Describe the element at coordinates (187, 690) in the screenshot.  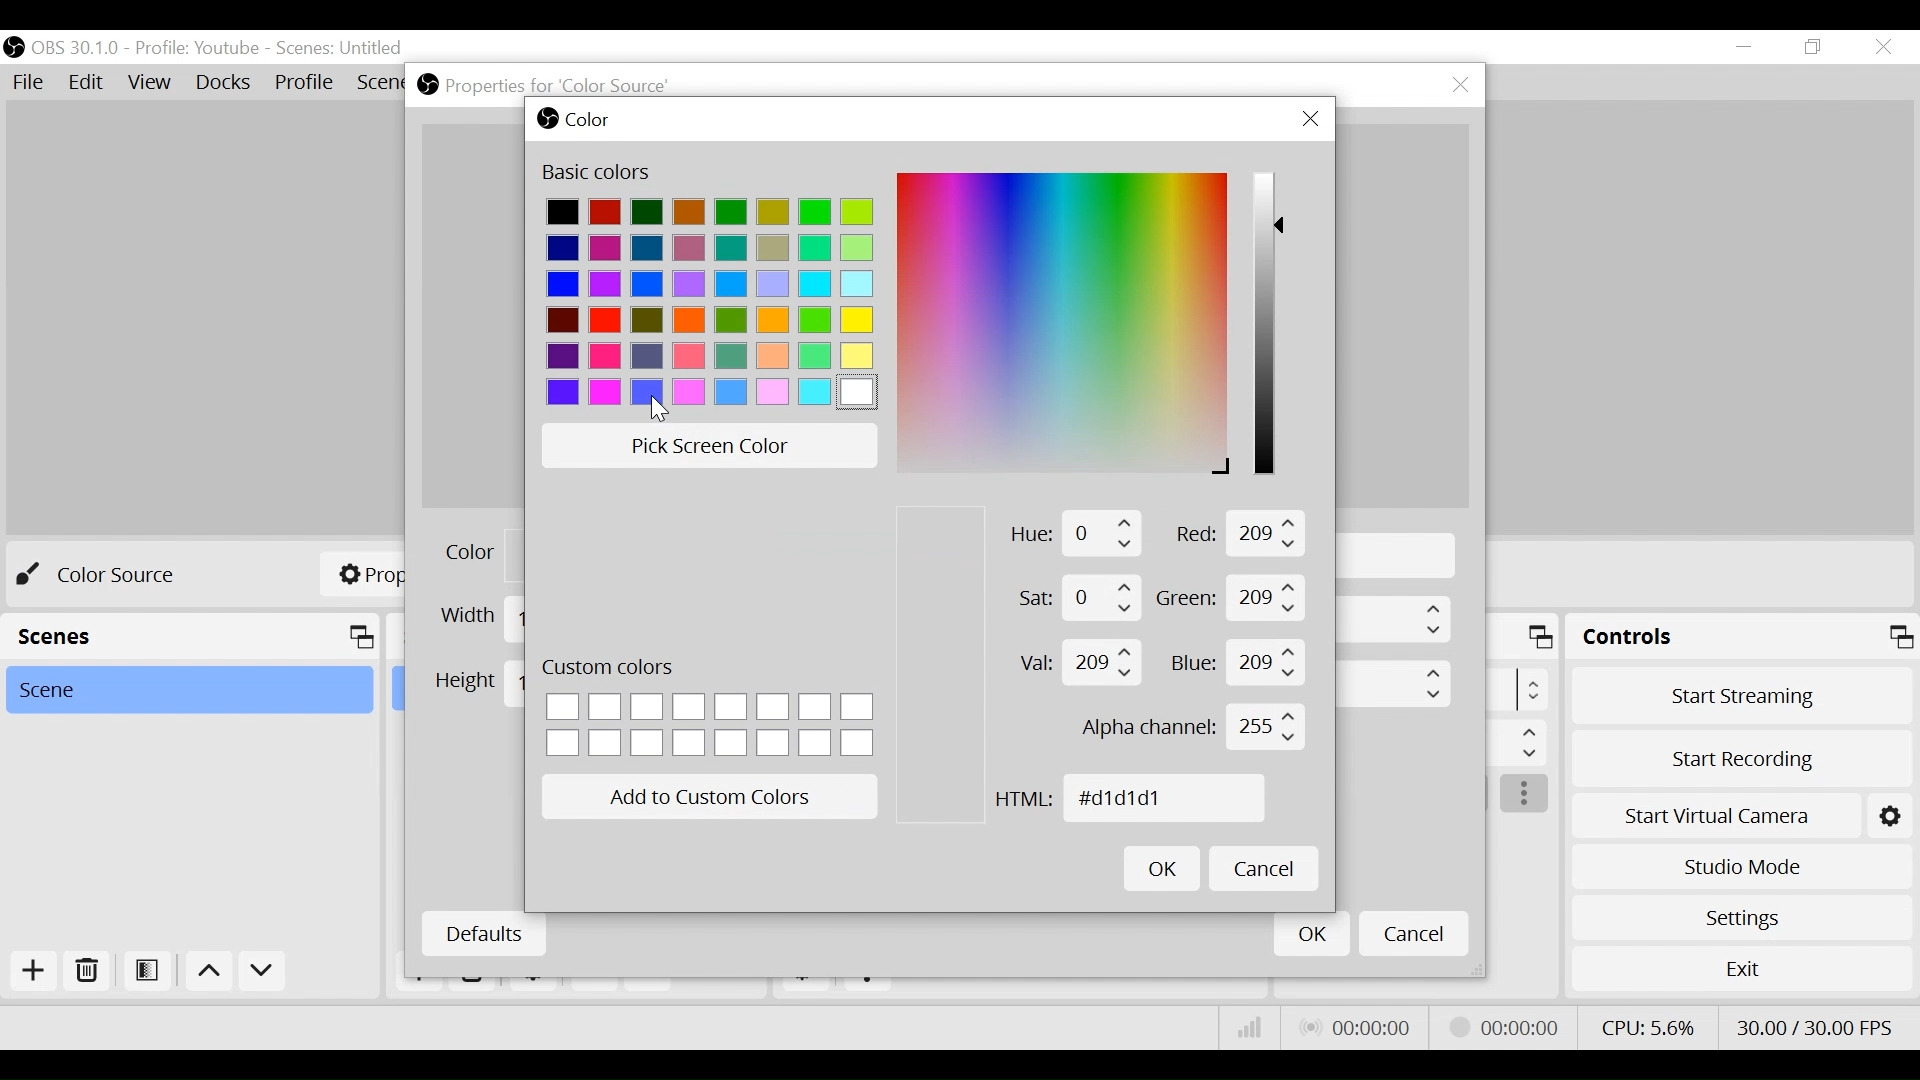
I see `Scene` at that location.